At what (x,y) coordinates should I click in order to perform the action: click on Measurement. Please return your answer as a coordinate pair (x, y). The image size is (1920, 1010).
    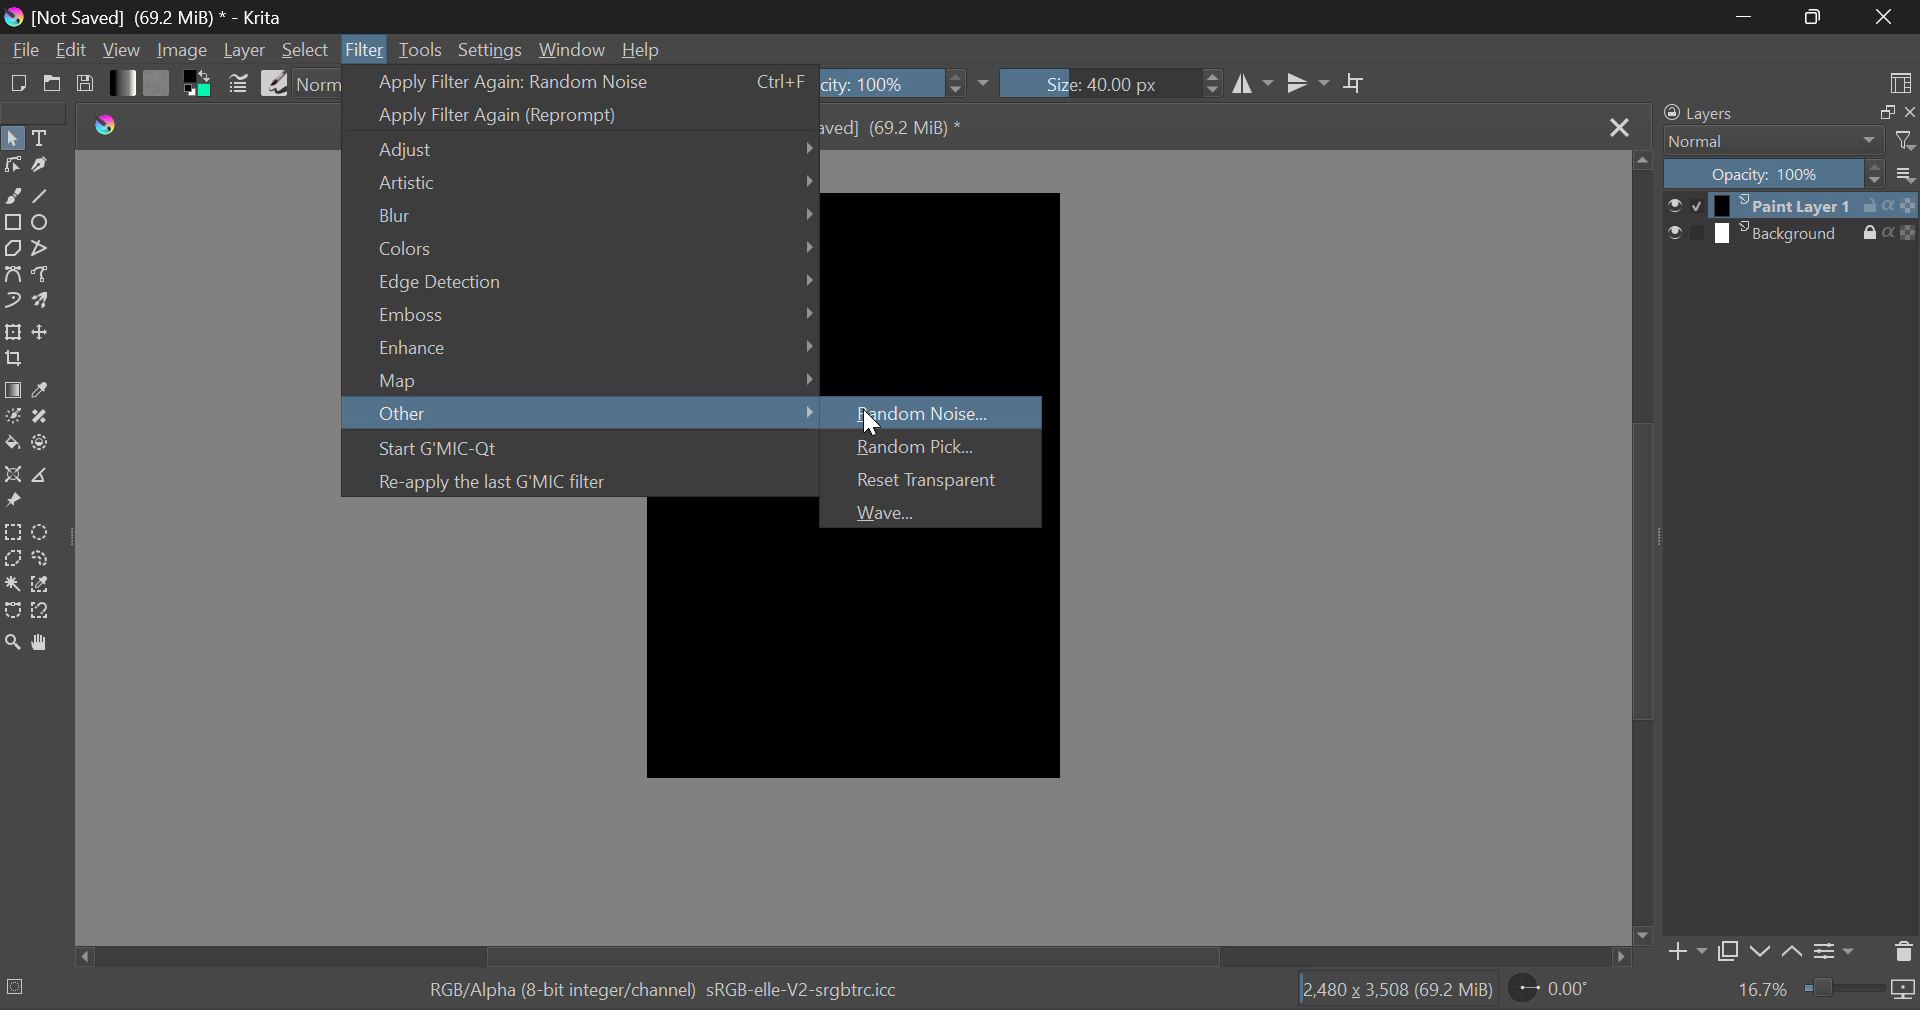
    Looking at the image, I should click on (43, 476).